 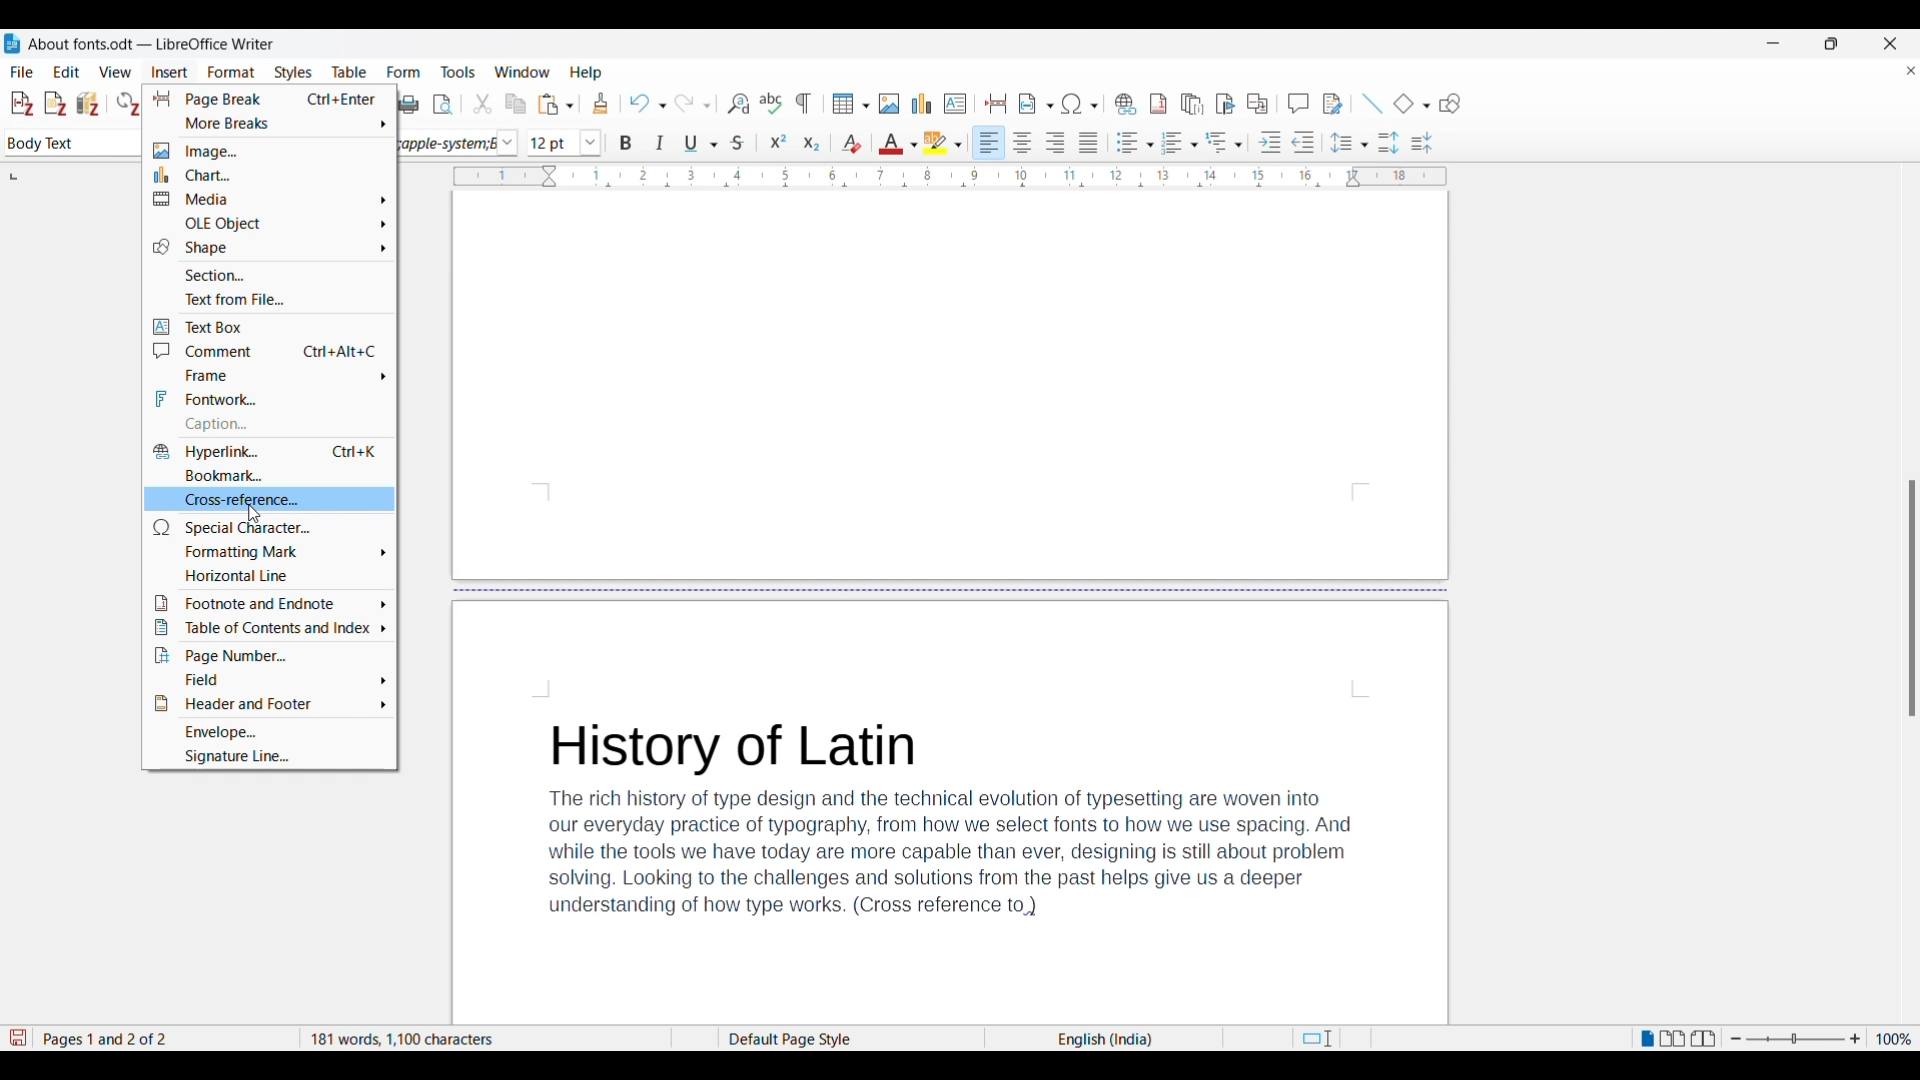 I want to click on Comment, so click(x=269, y=351).